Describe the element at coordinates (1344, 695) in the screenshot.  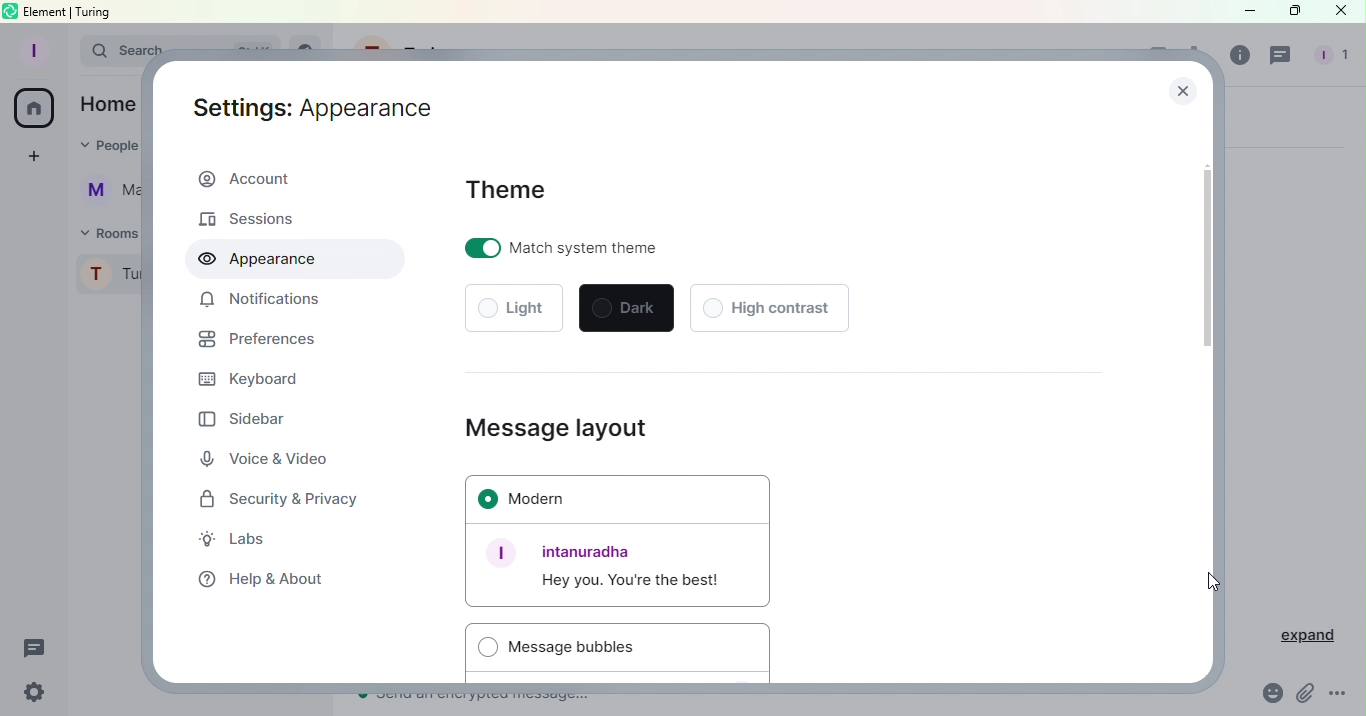
I see `More Options` at that location.